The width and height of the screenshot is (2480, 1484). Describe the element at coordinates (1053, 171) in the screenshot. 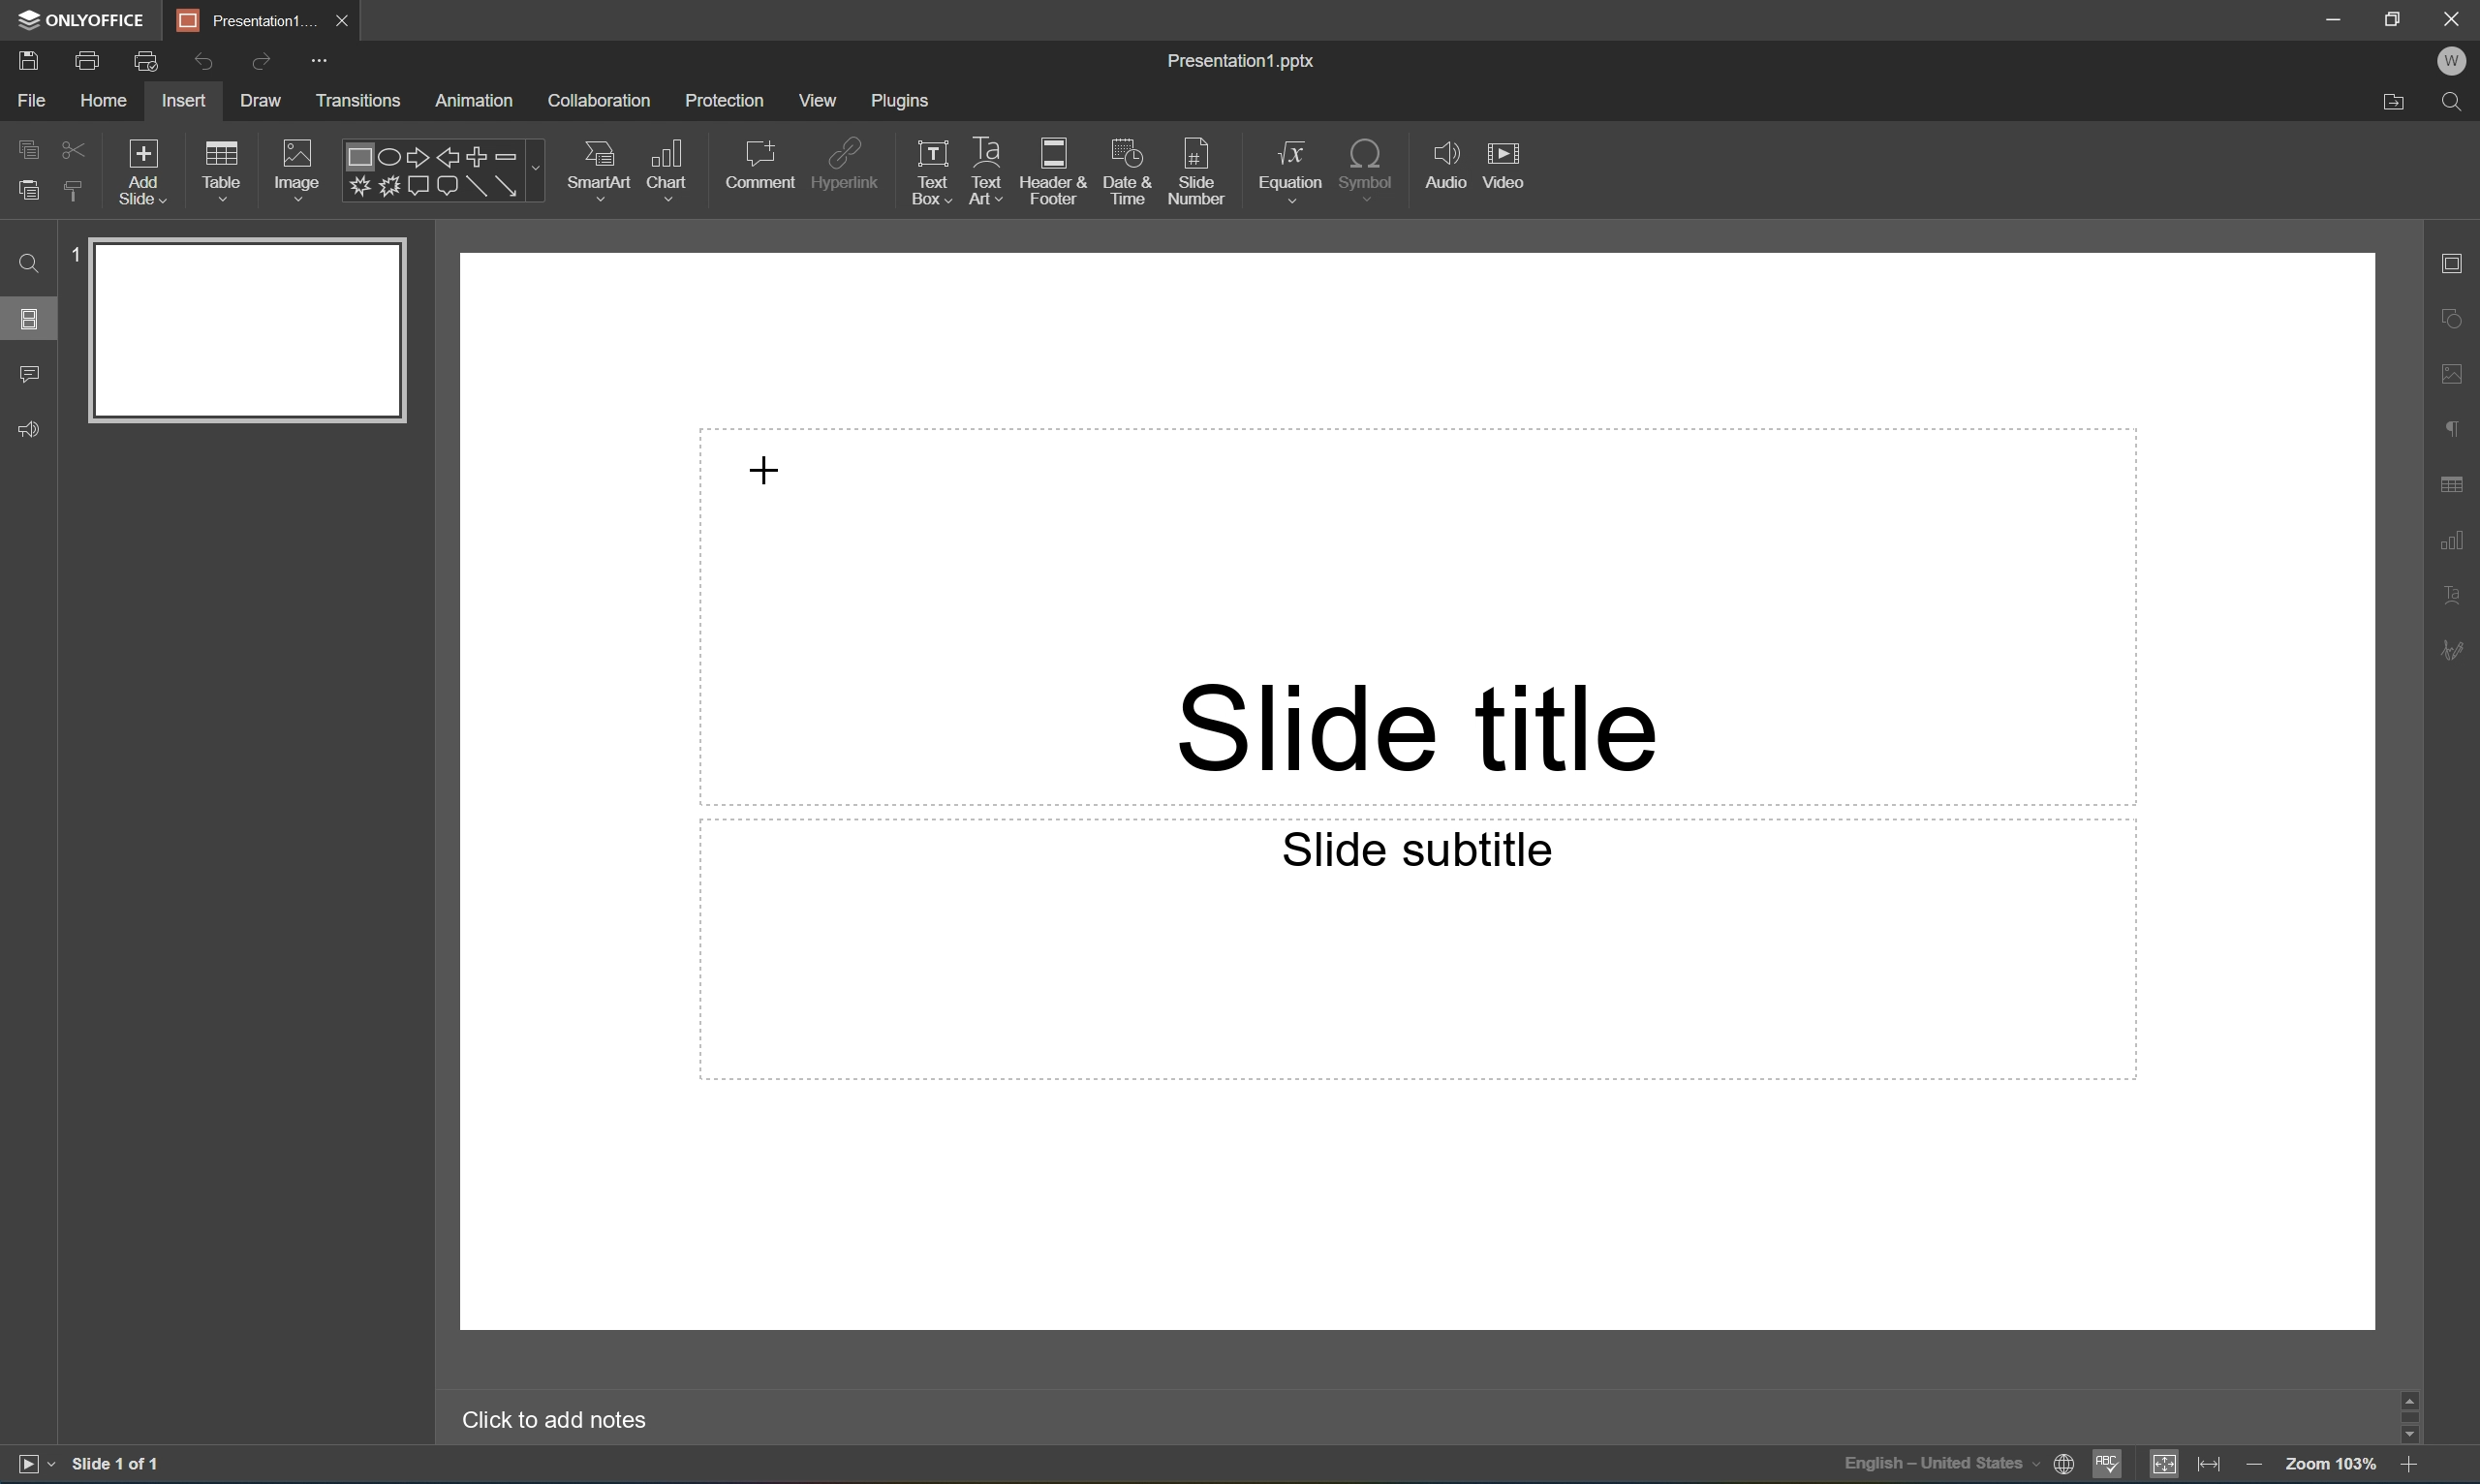

I see `Header & Footer` at that location.